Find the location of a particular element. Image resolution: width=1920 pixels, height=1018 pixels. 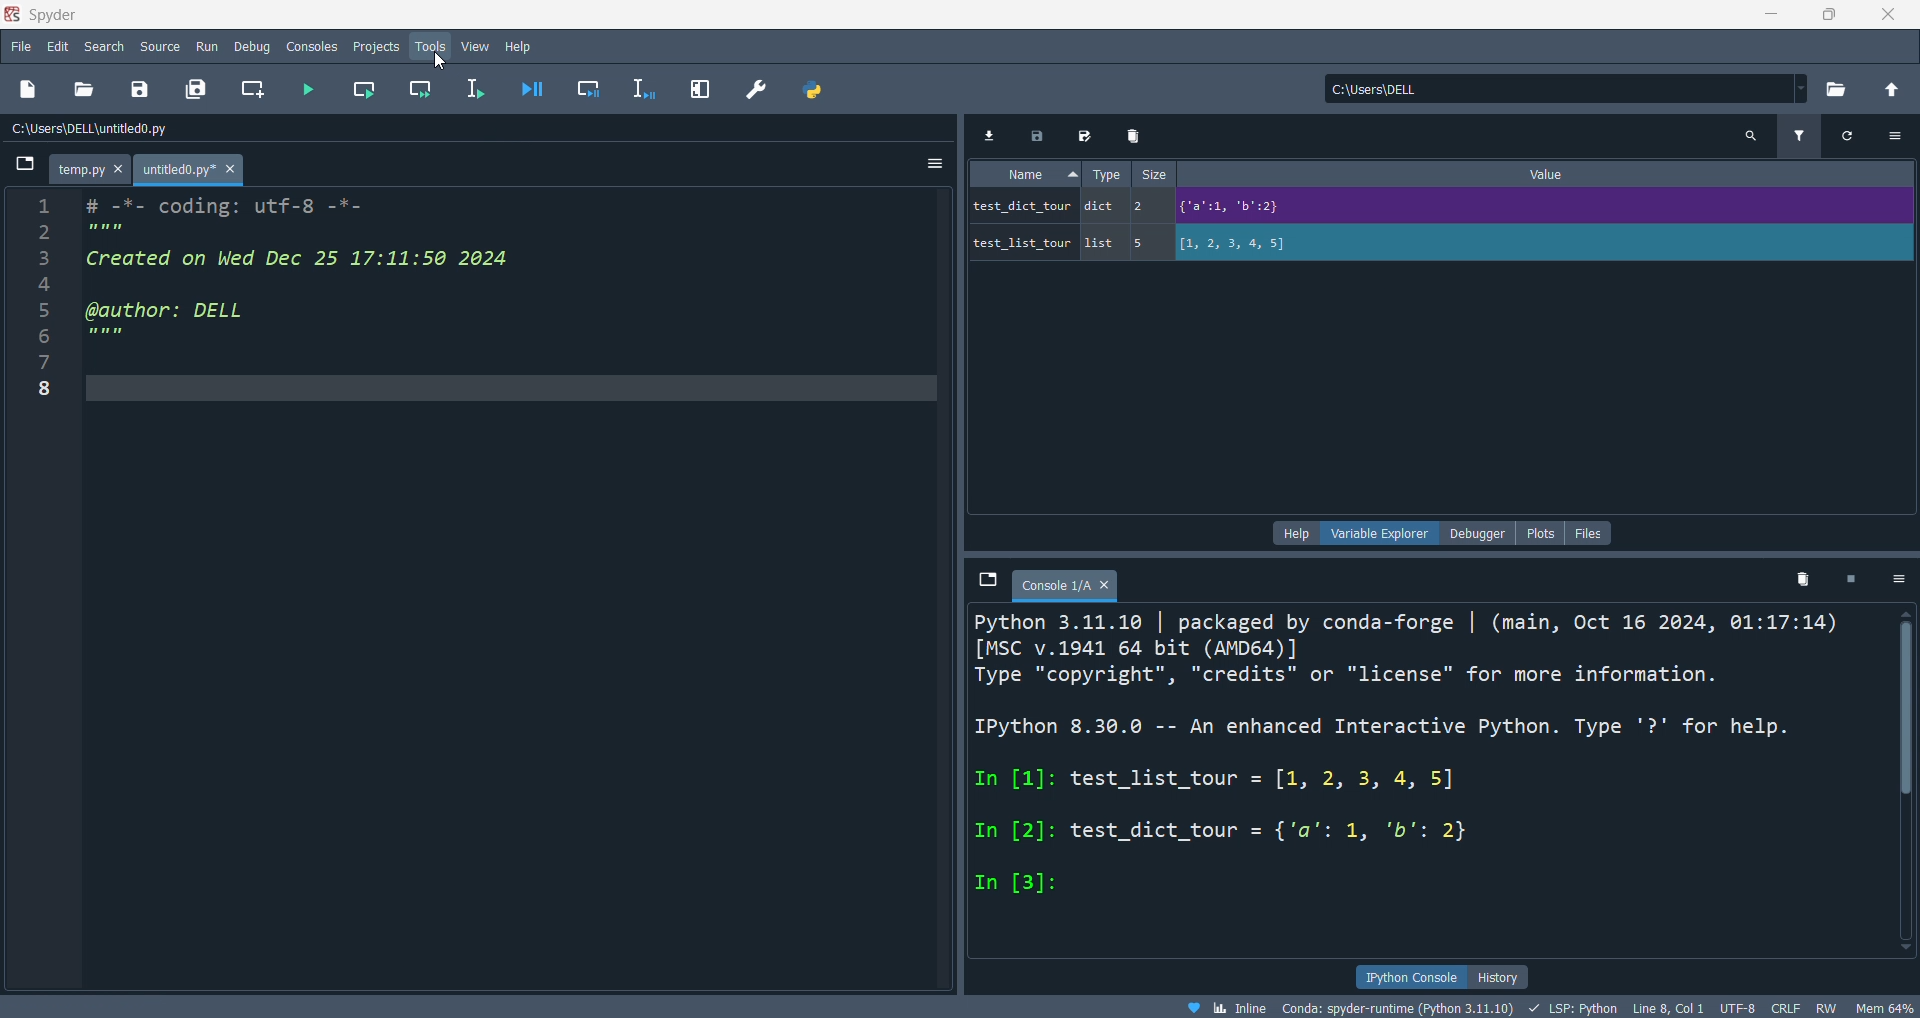

preference is located at coordinates (759, 89).